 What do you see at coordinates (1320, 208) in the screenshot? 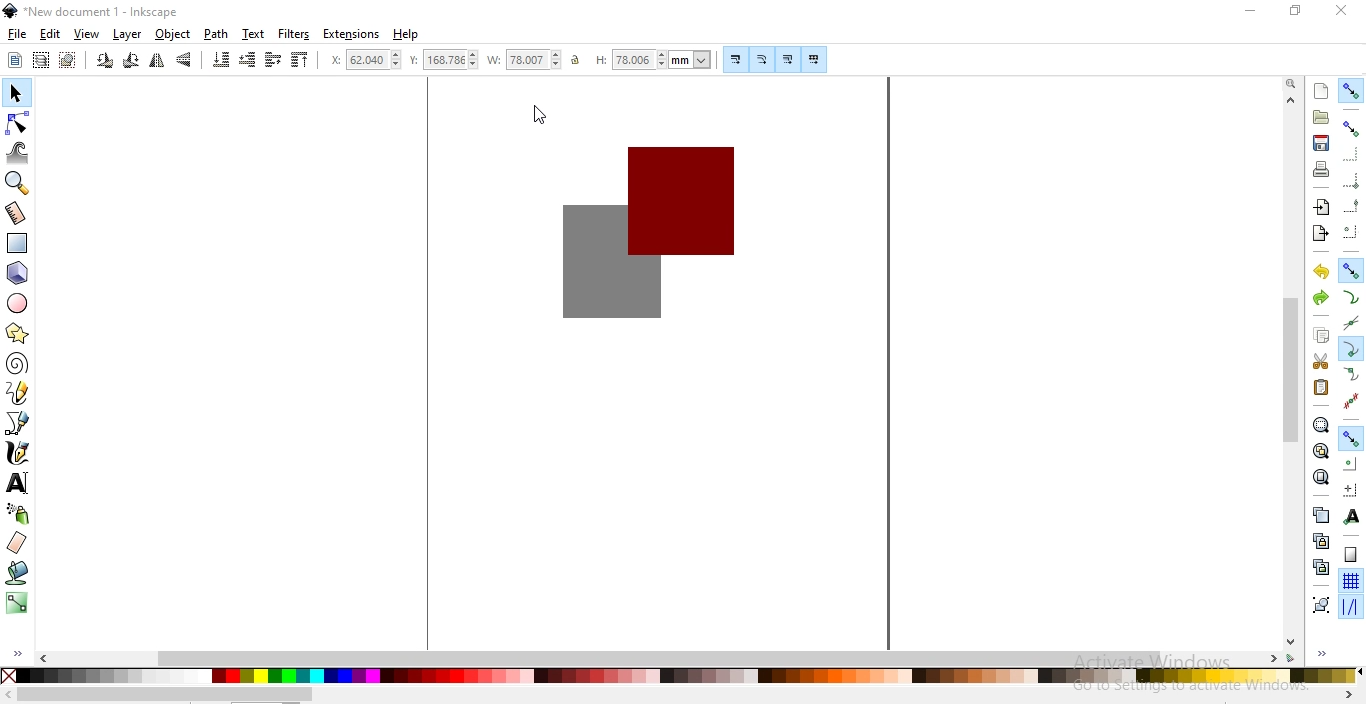
I see `import a bitmap` at bounding box center [1320, 208].